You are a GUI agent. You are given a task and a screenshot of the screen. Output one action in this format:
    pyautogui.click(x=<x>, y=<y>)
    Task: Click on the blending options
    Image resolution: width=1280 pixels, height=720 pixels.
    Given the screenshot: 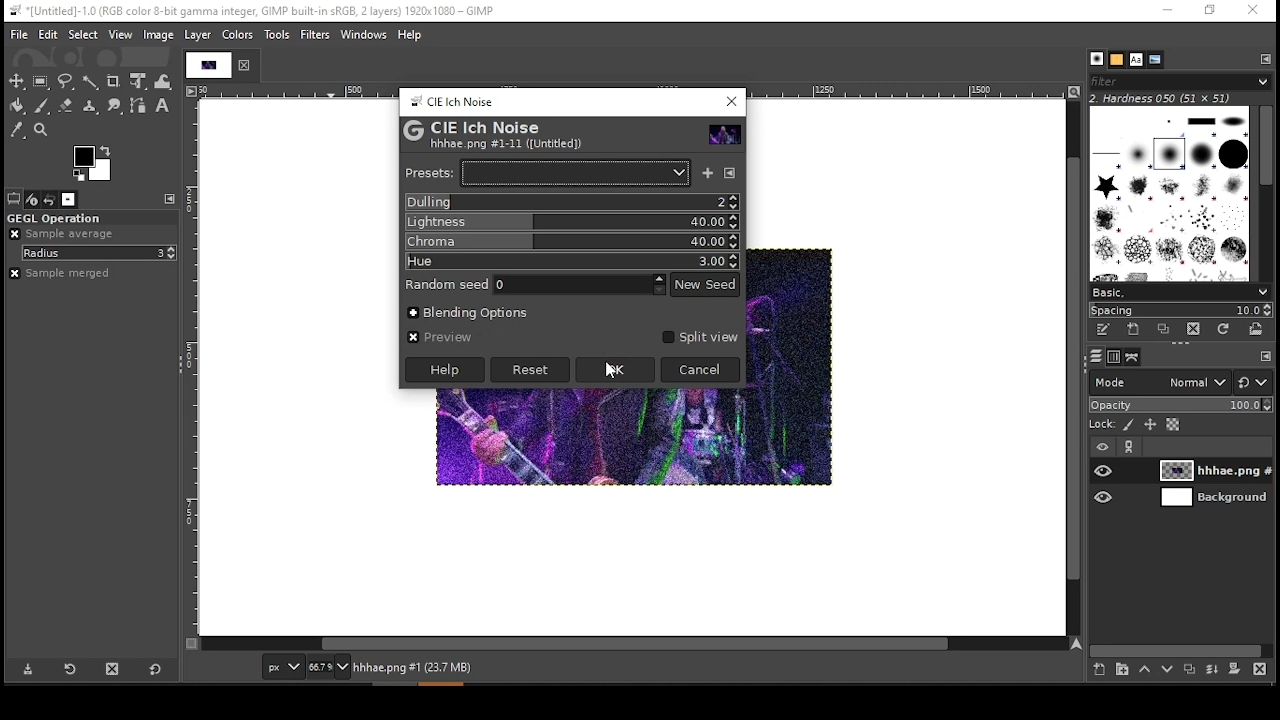 What is the action you would take?
    pyautogui.click(x=466, y=313)
    